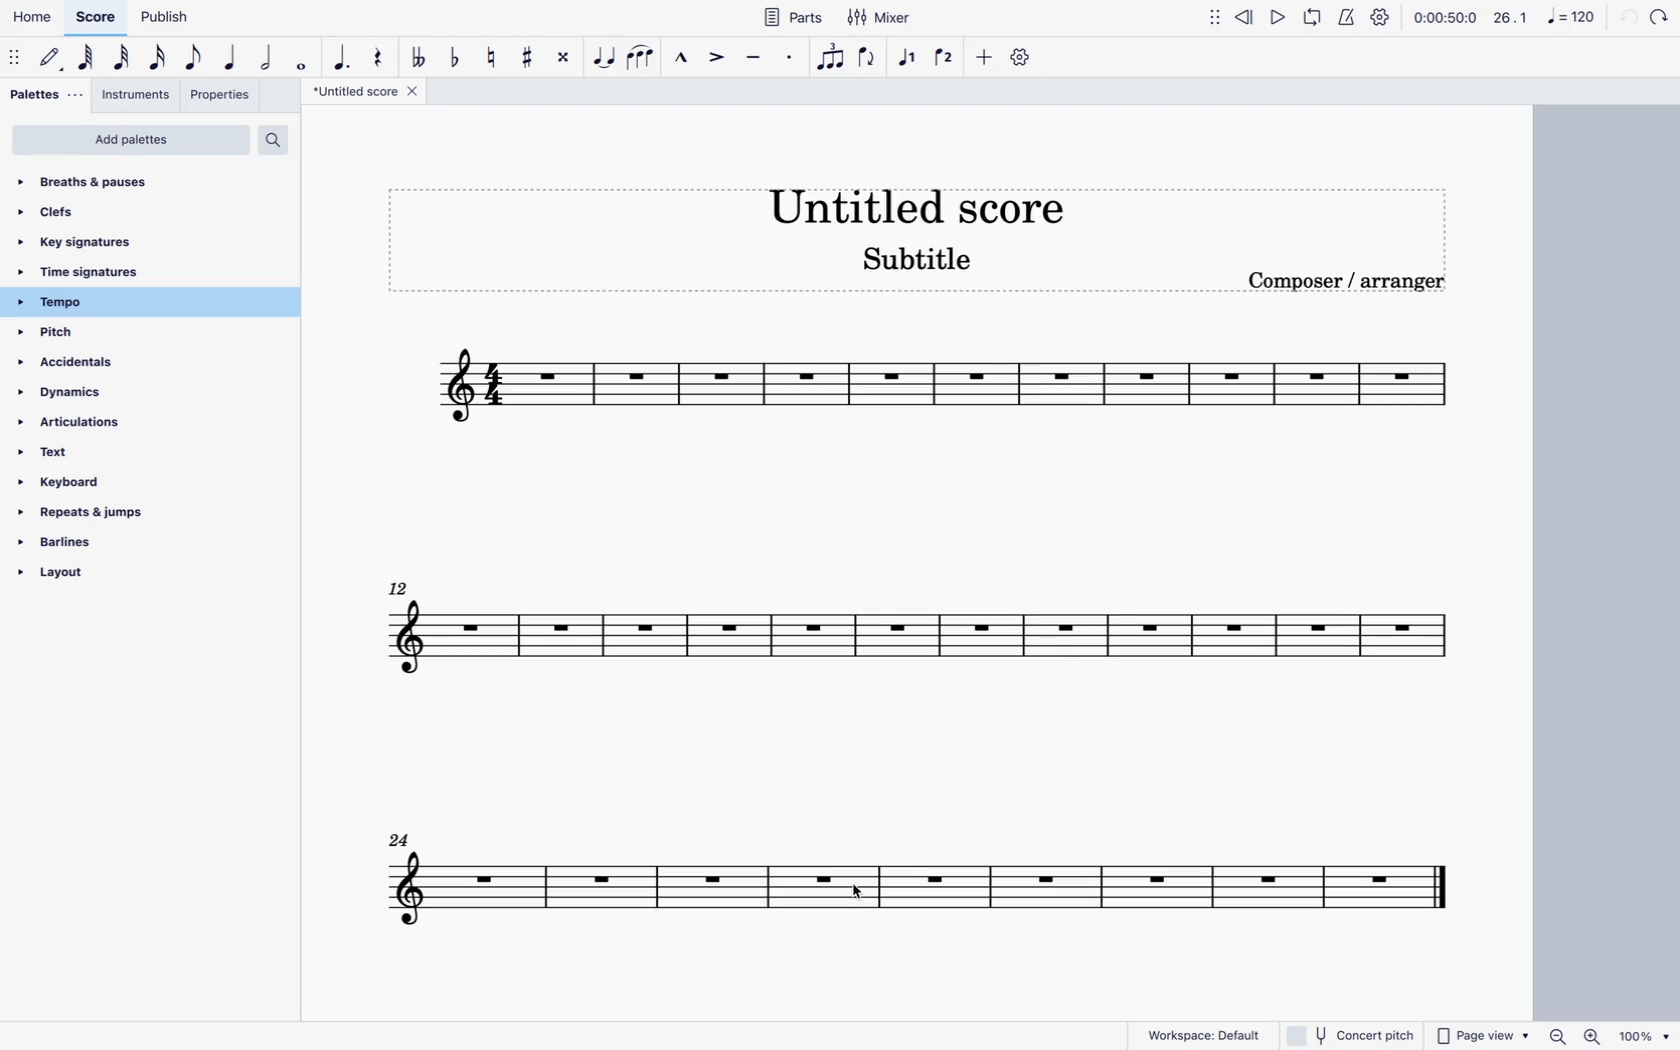  Describe the element at coordinates (870, 58) in the screenshot. I see `flip direction` at that location.